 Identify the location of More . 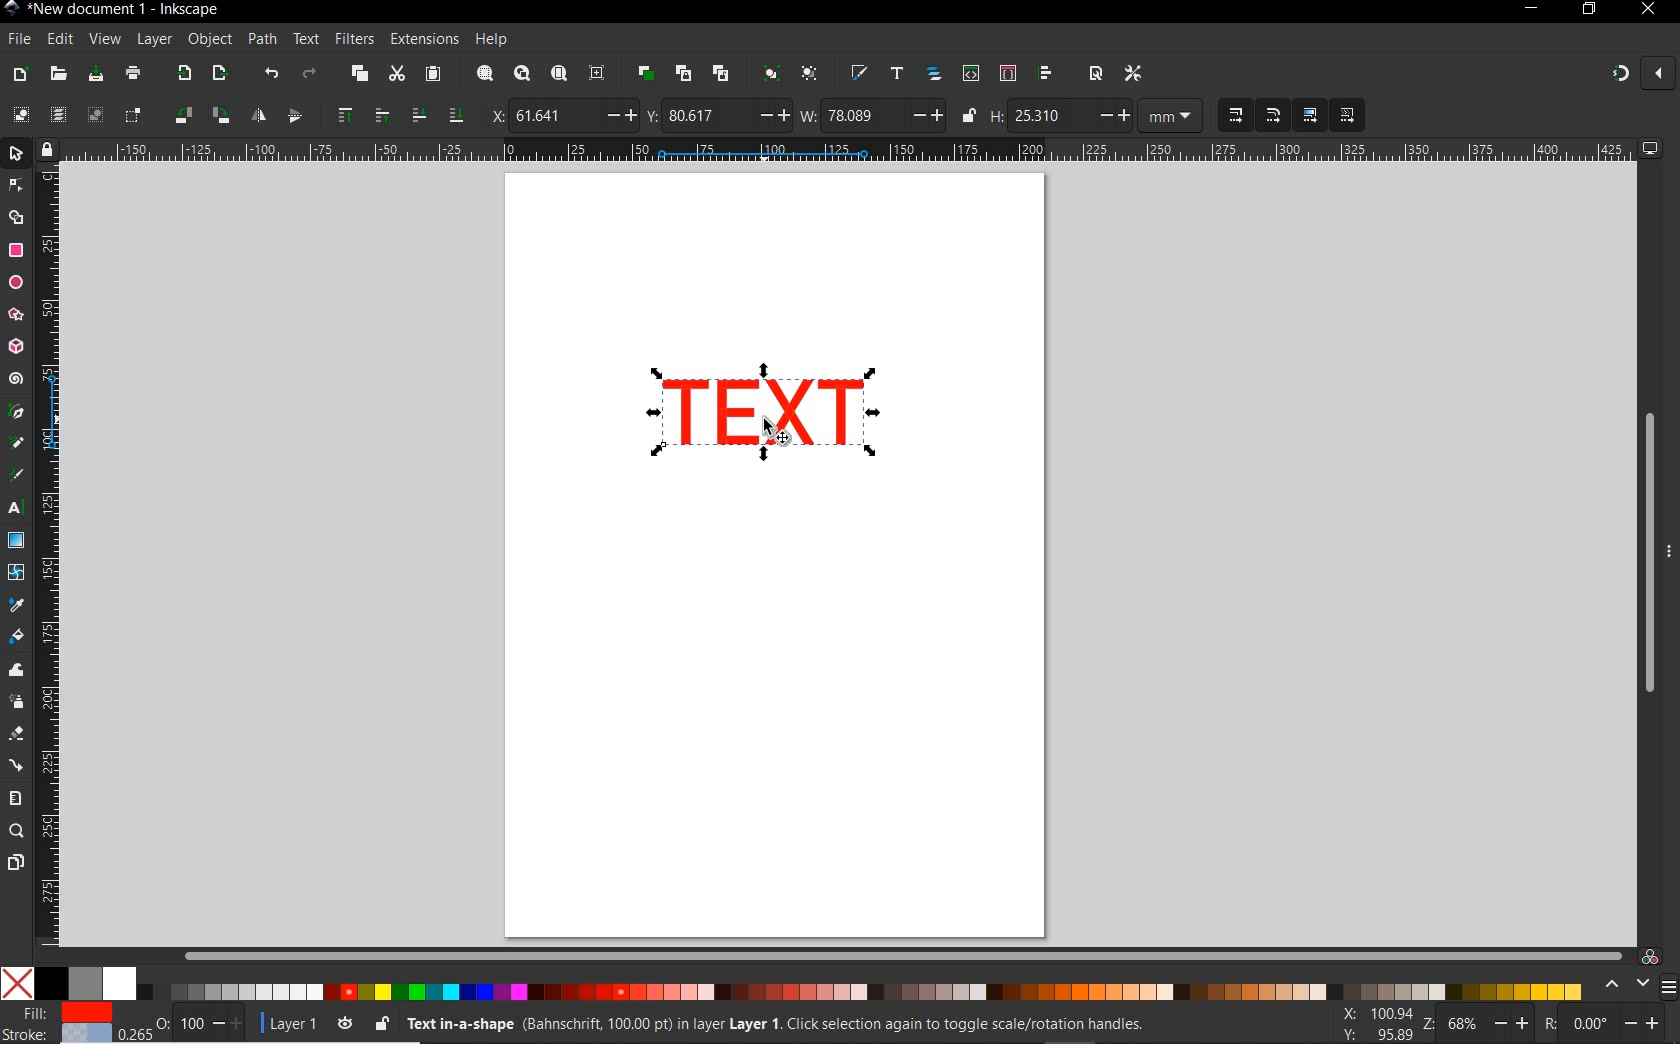
(1669, 559).